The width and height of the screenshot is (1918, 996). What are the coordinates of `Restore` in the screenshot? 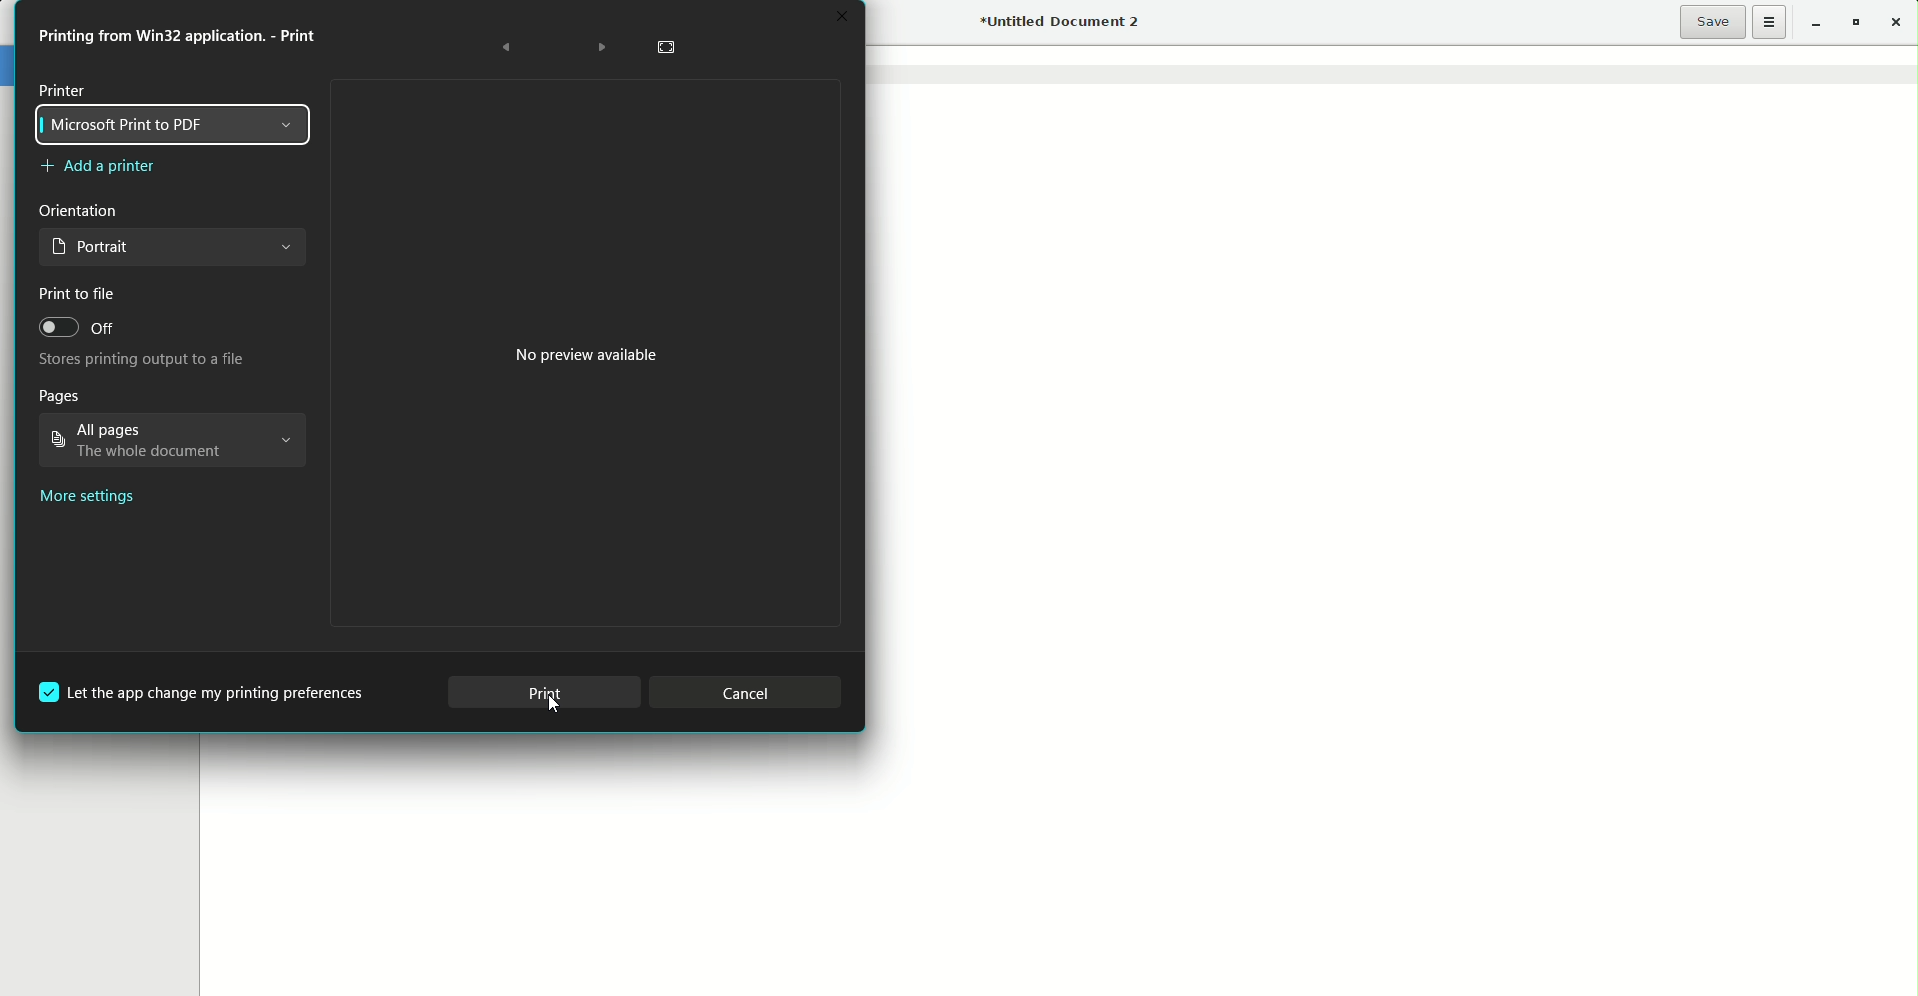 It's located at (1854, 23).